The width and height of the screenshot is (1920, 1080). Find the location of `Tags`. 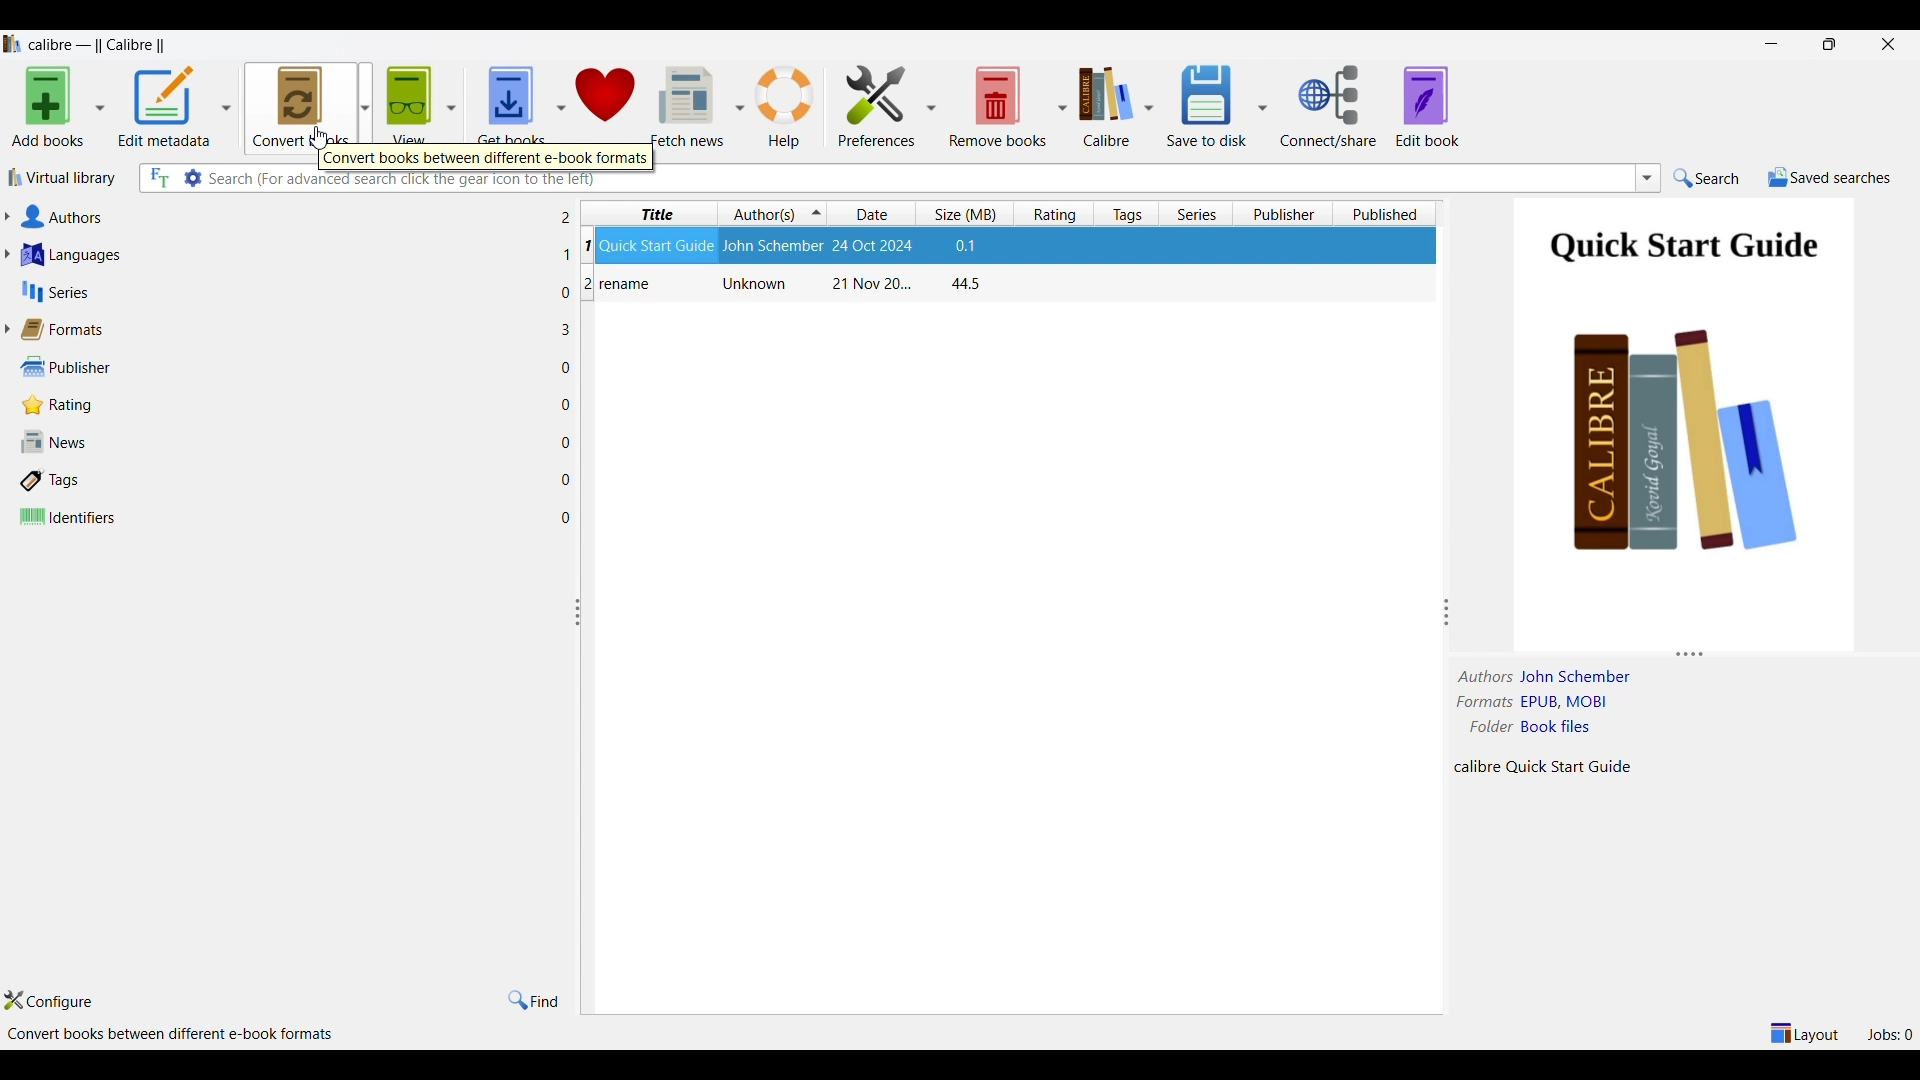

Tags is located at coordinates (281, 481).